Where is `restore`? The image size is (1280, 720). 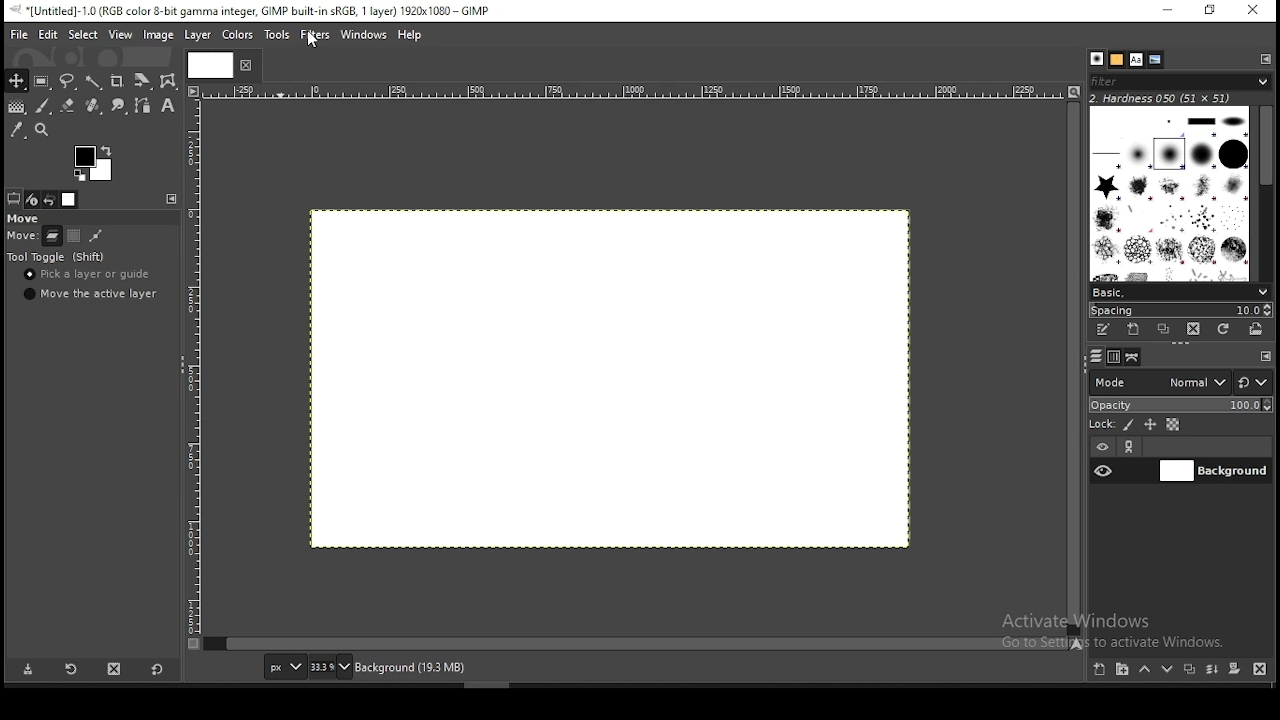
restore is located at coordinates (1213, 10).